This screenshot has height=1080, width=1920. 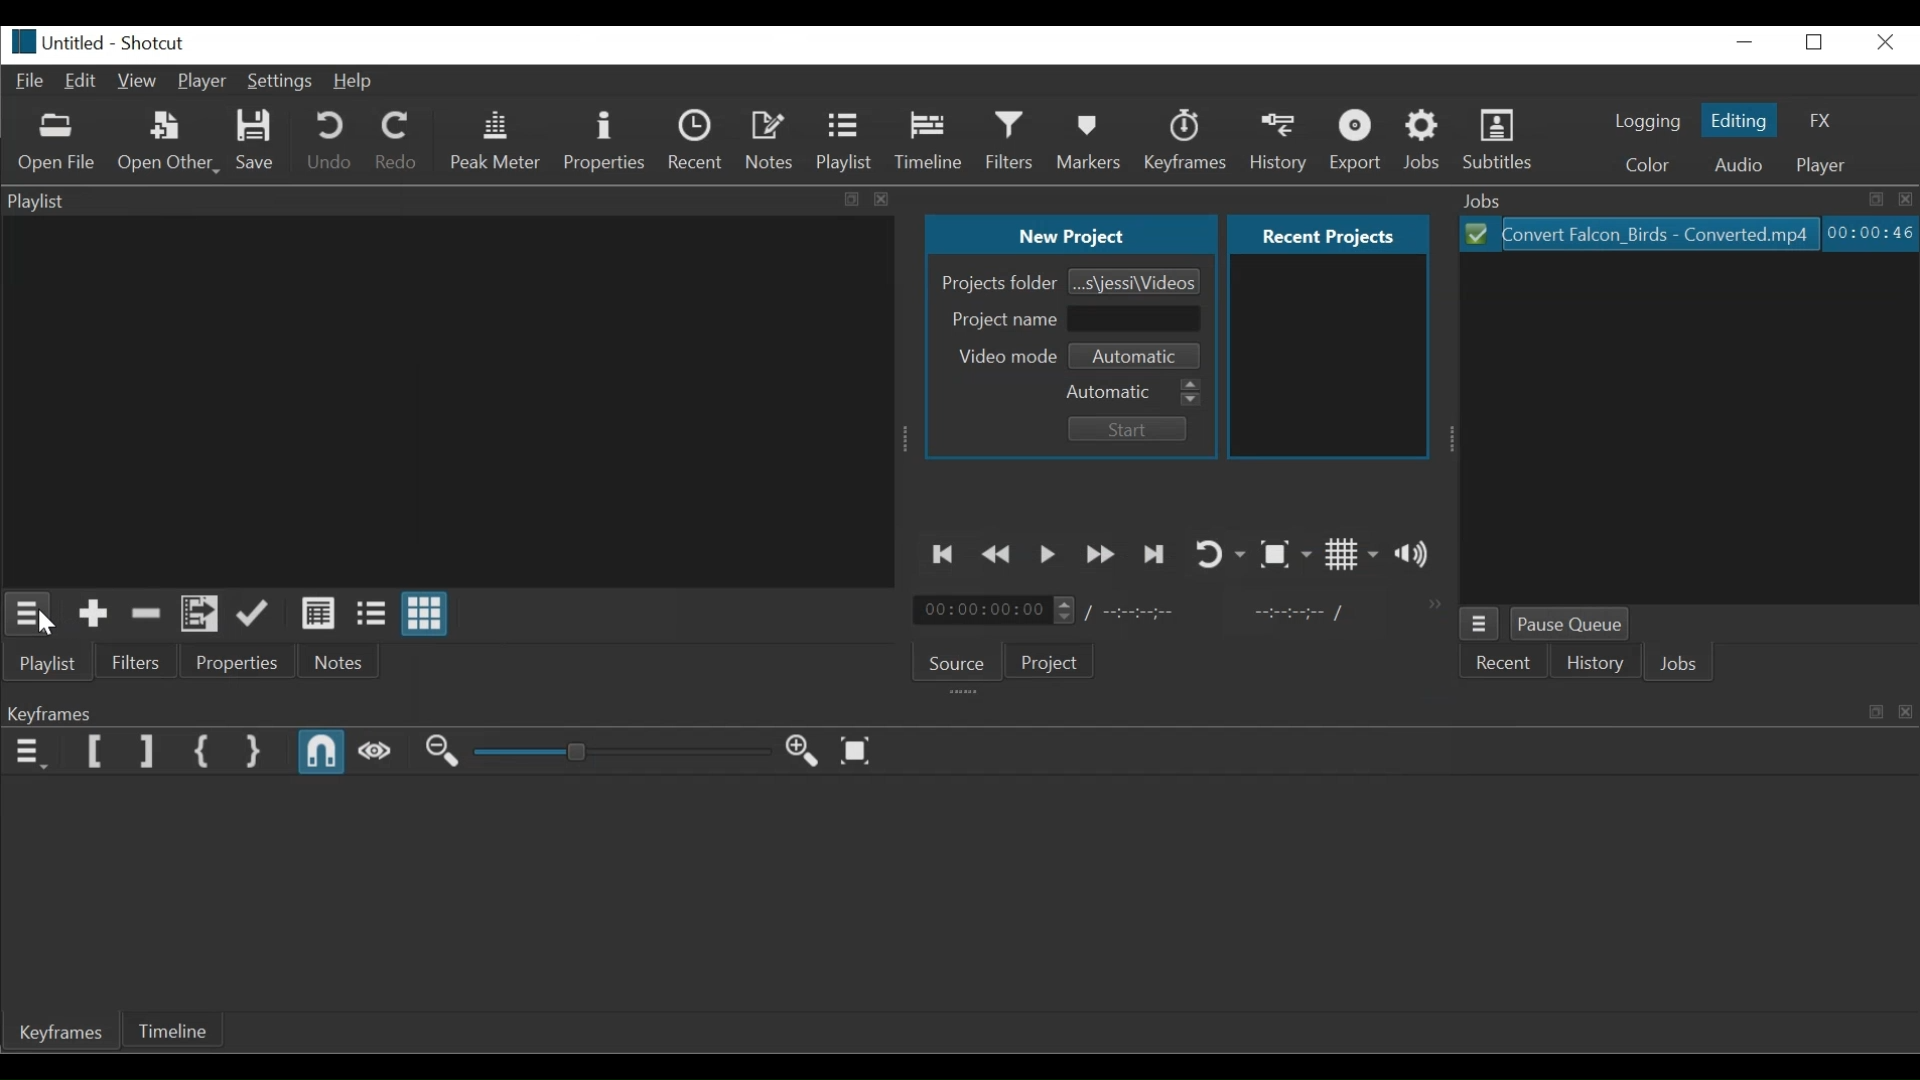 I want to click on Show the volume control, so click(x=1412, y=555).